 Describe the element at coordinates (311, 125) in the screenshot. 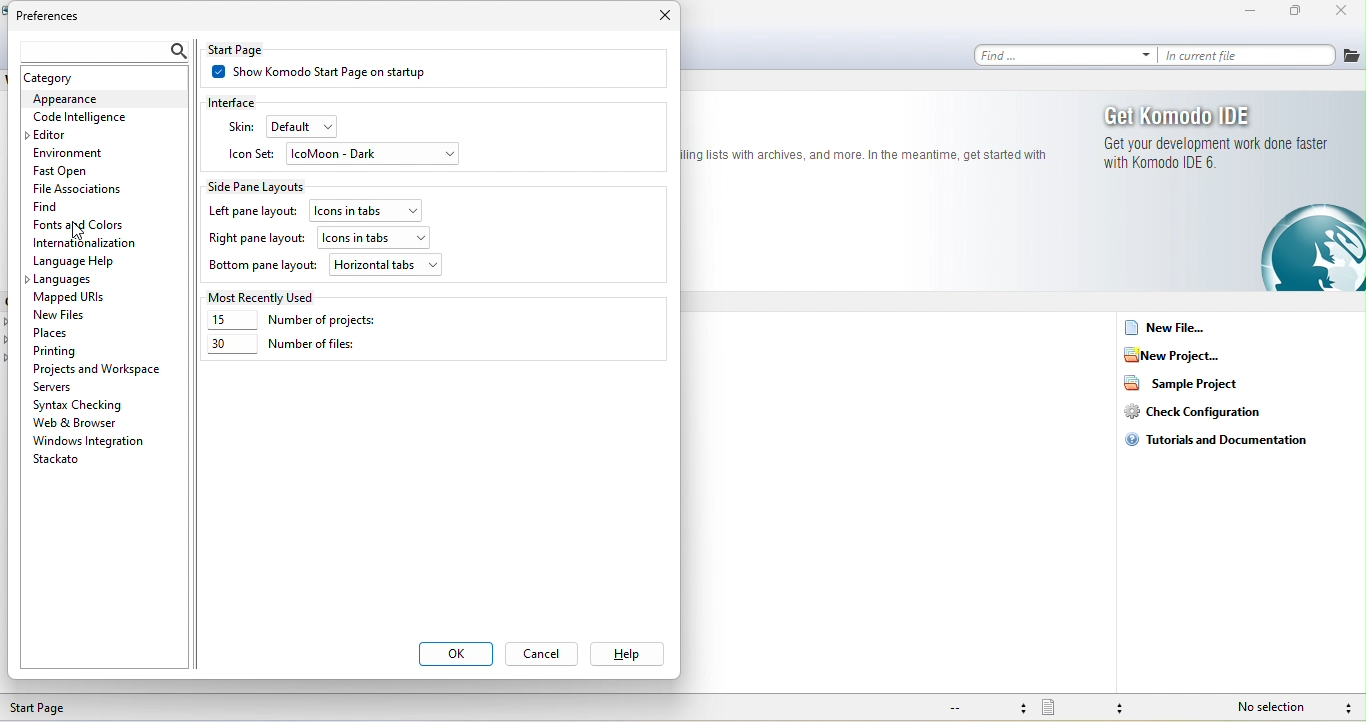

I see `default` at that location.